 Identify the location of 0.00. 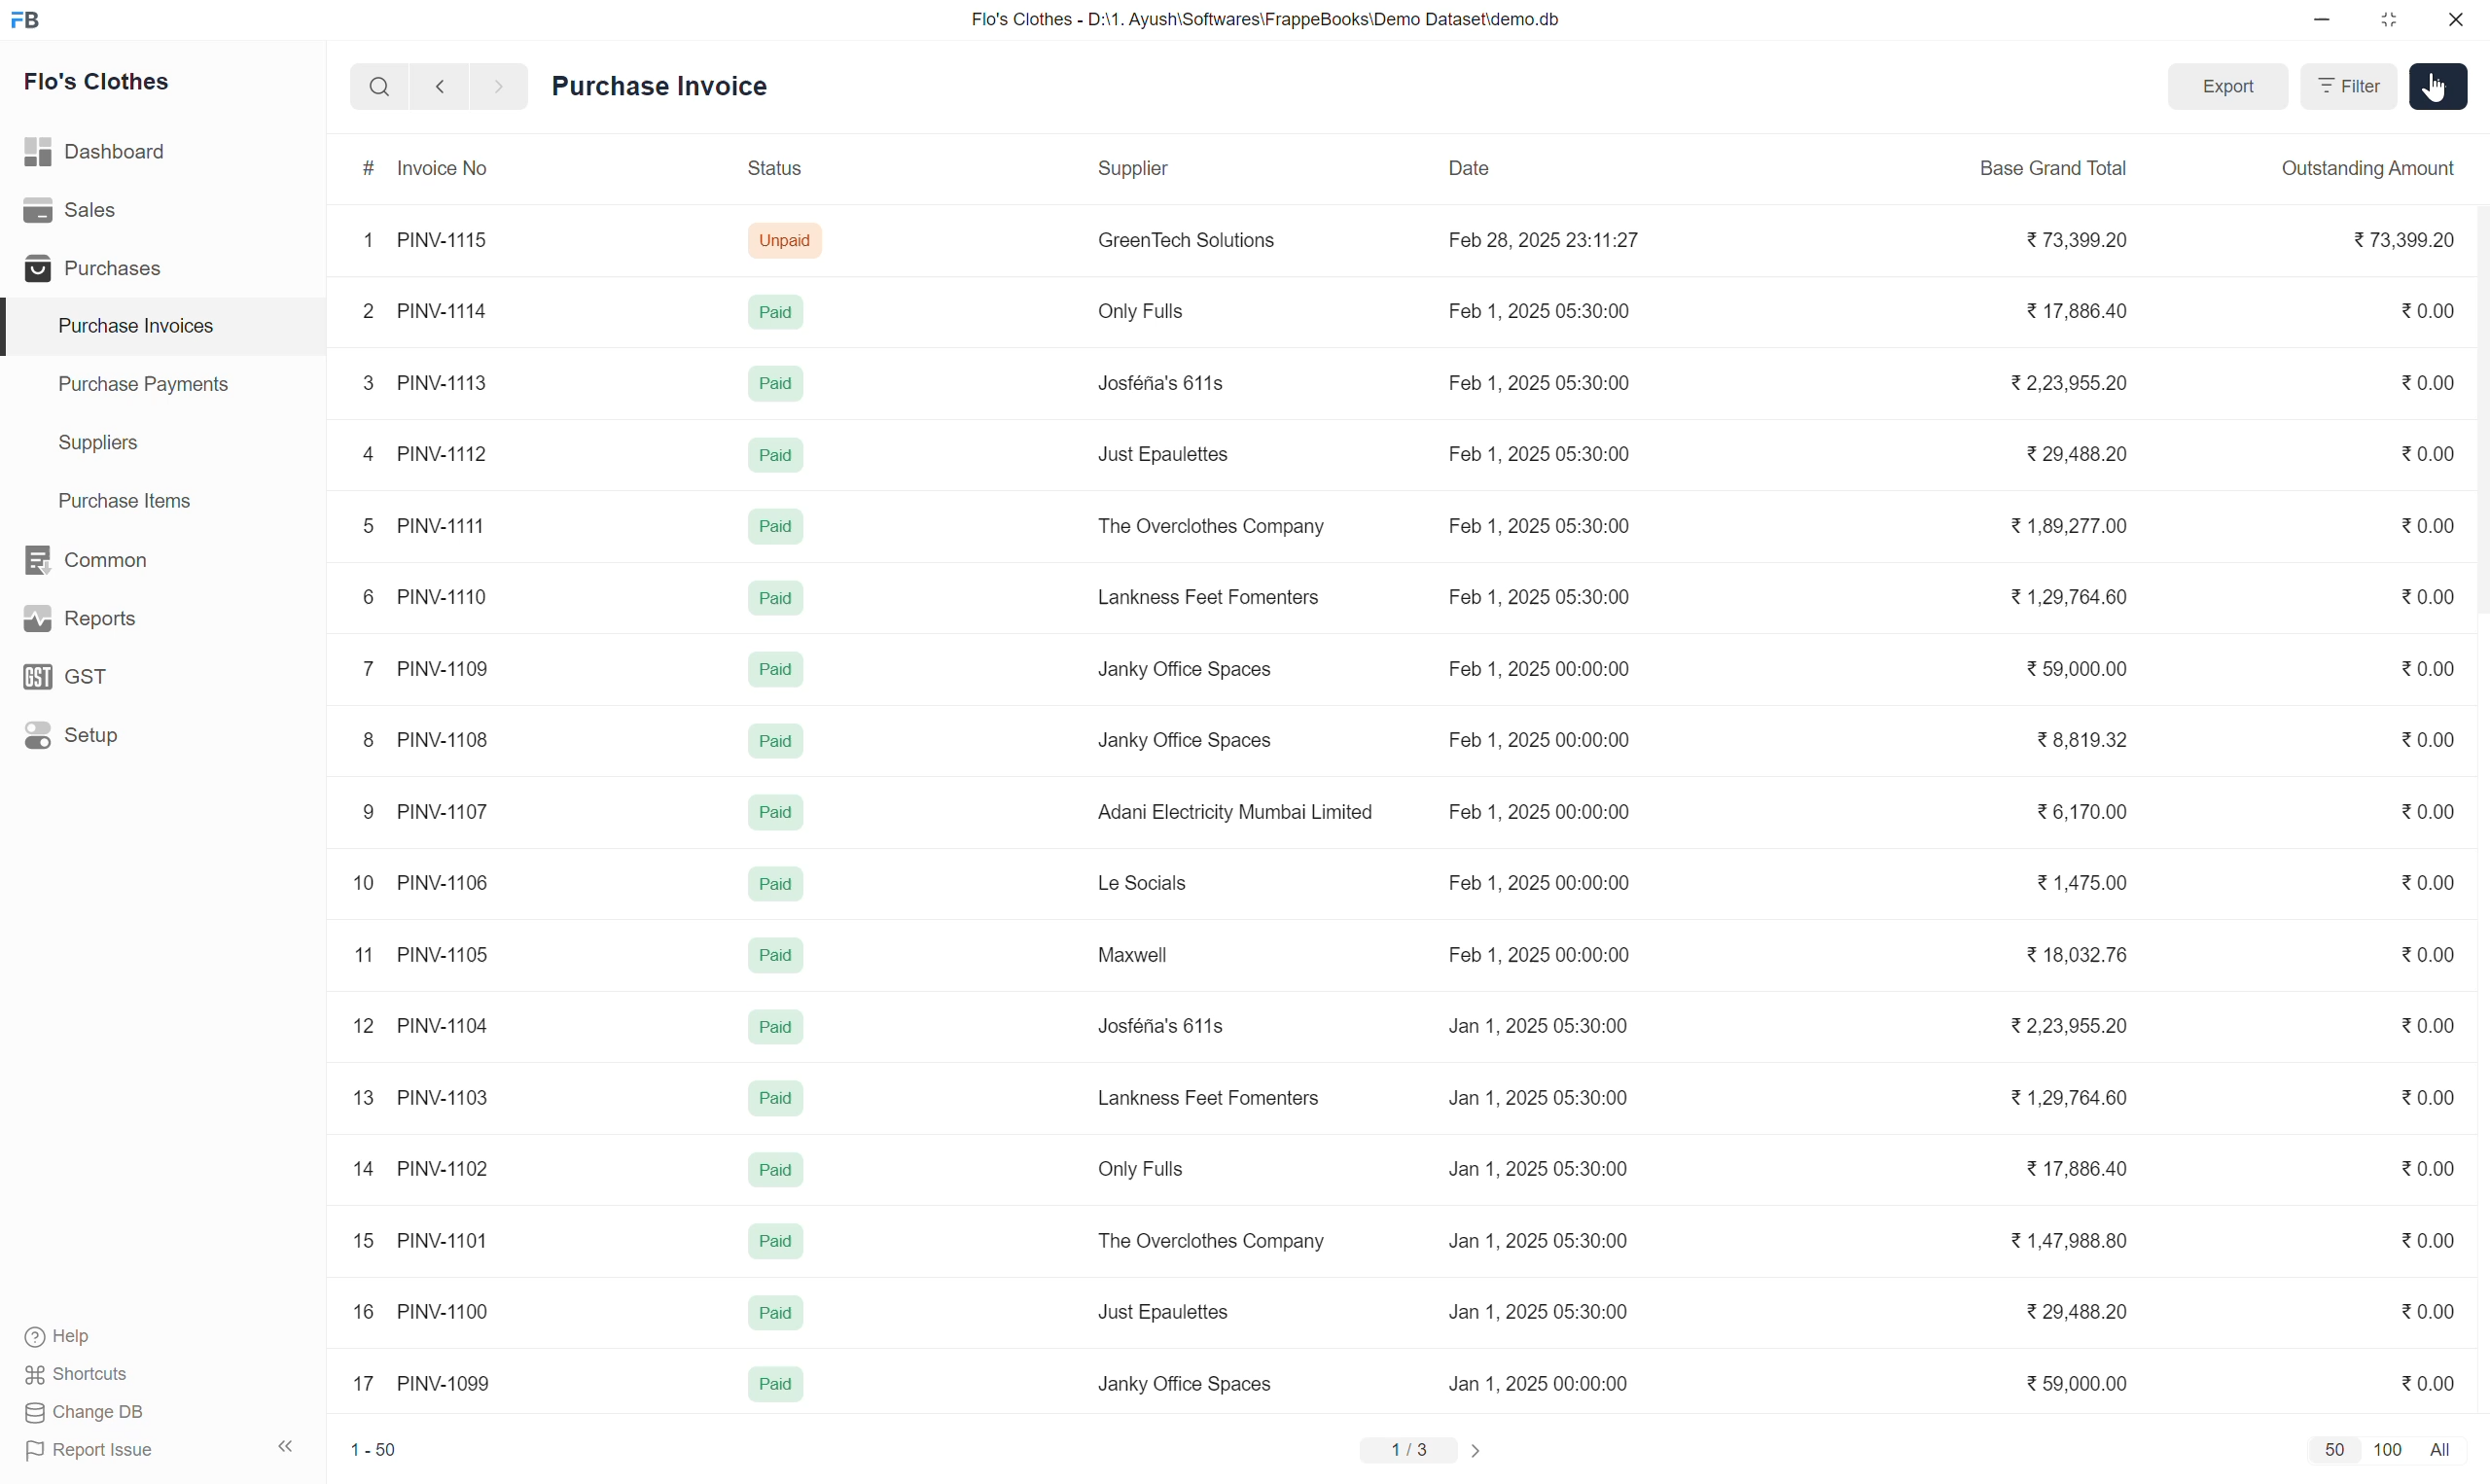
(2432, 526).